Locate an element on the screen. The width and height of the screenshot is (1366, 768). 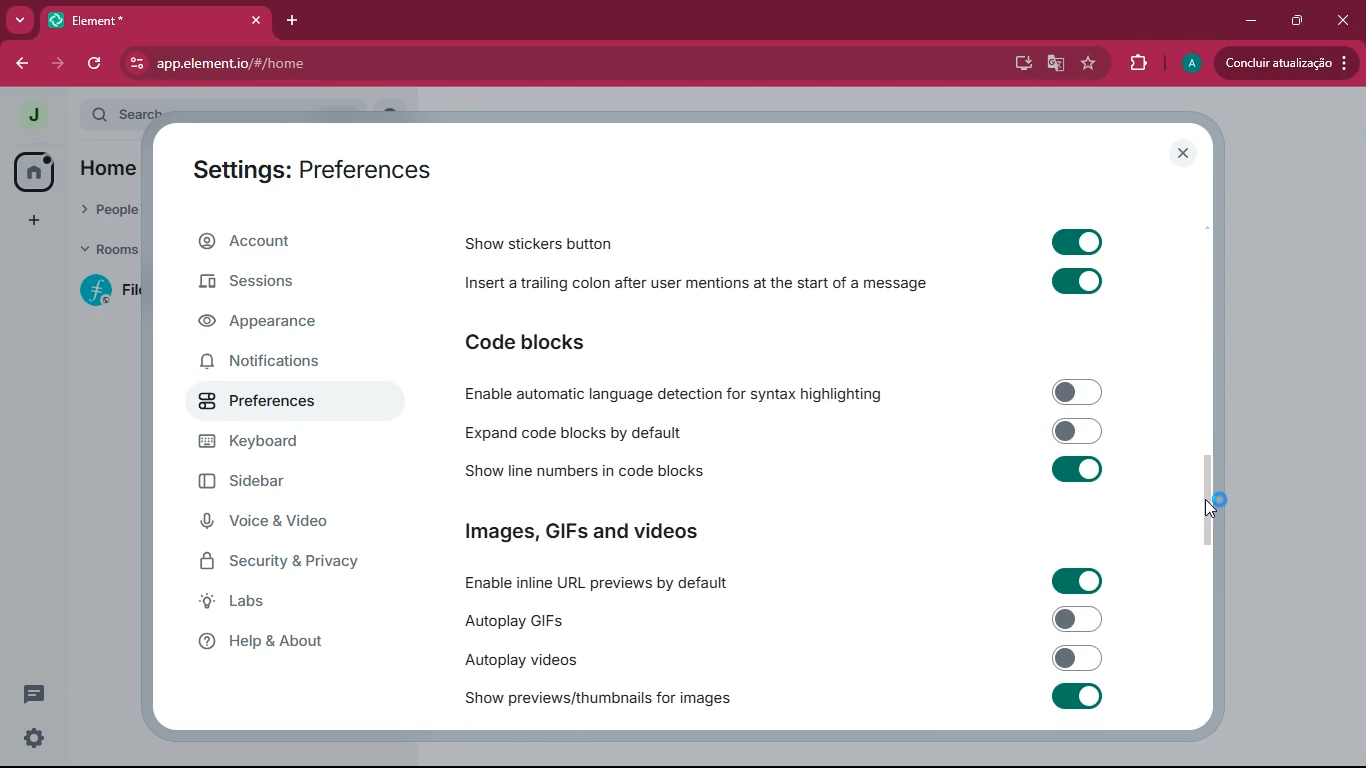
Show previews/thumbnails for images is located at coordinates (593, 699).